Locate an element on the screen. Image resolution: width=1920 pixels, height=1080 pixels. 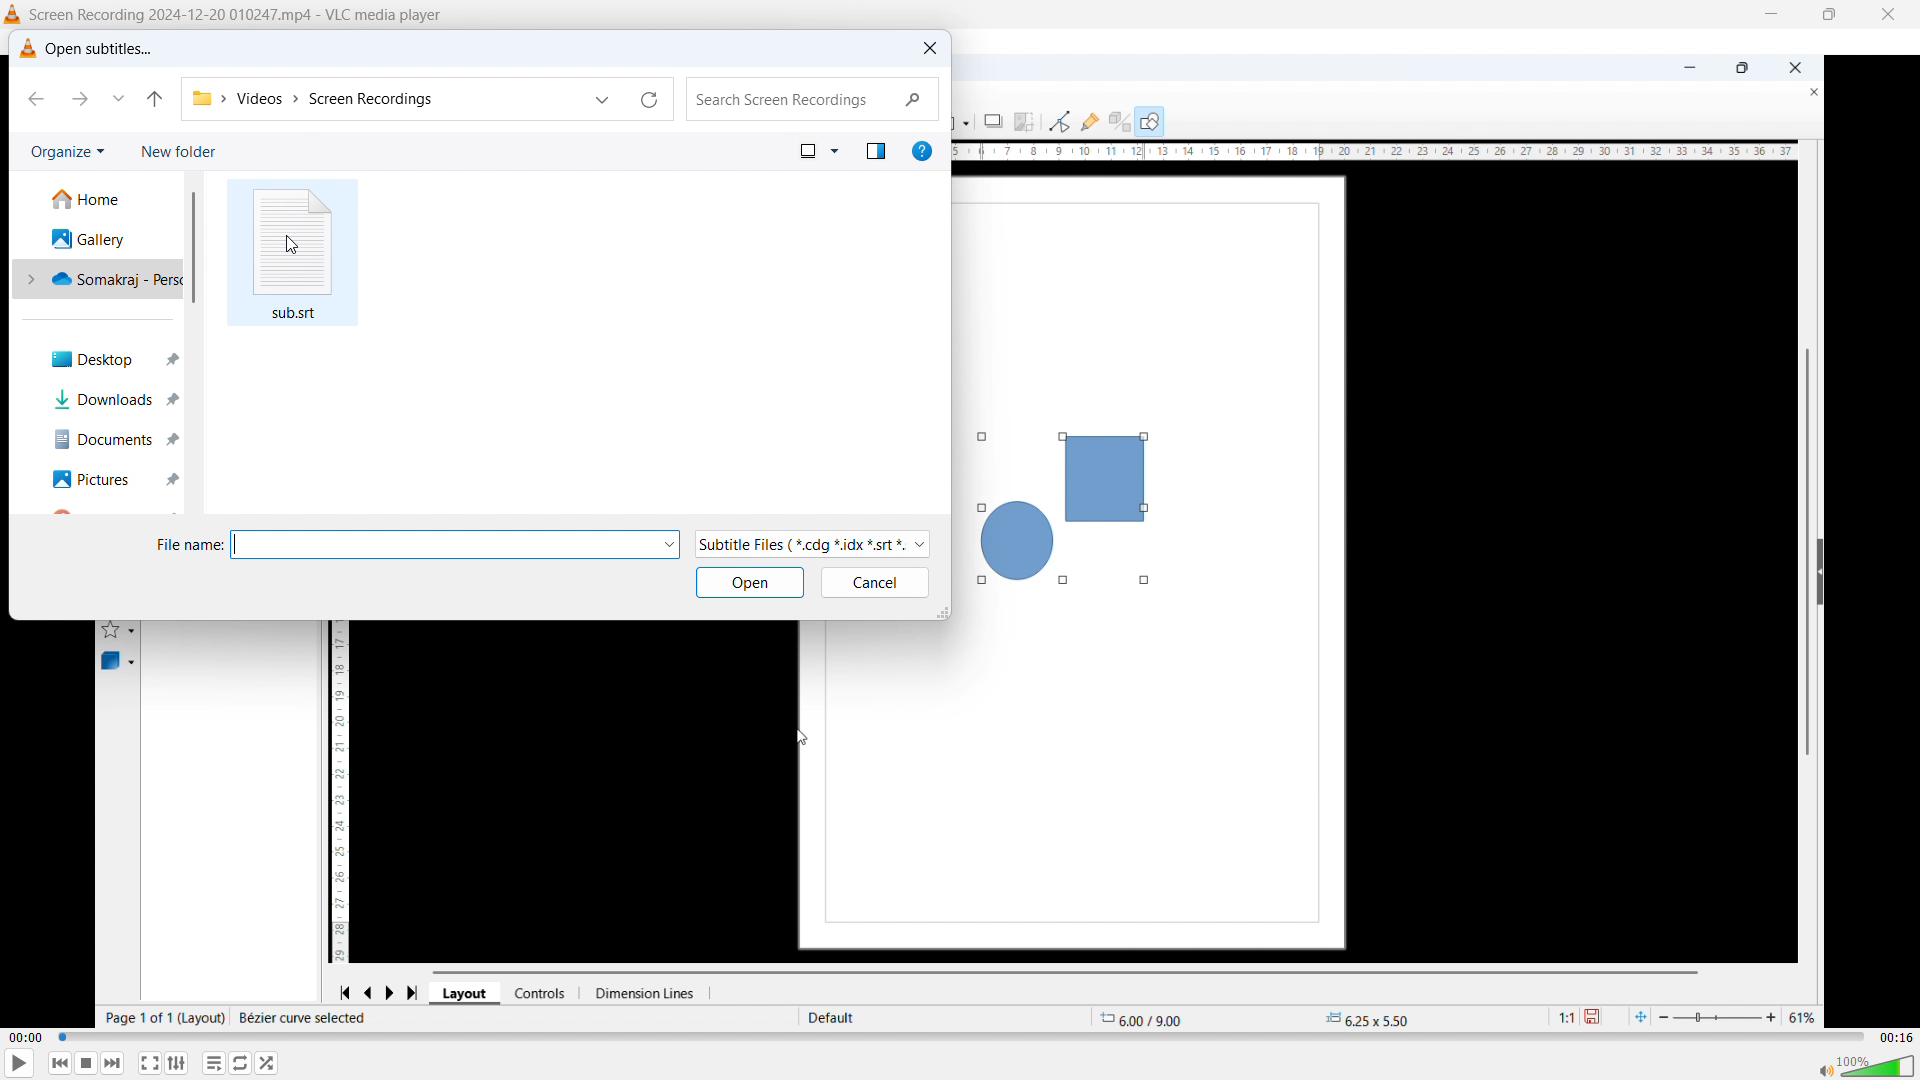
Close dialogue box  is located at coordinates (928, 47).